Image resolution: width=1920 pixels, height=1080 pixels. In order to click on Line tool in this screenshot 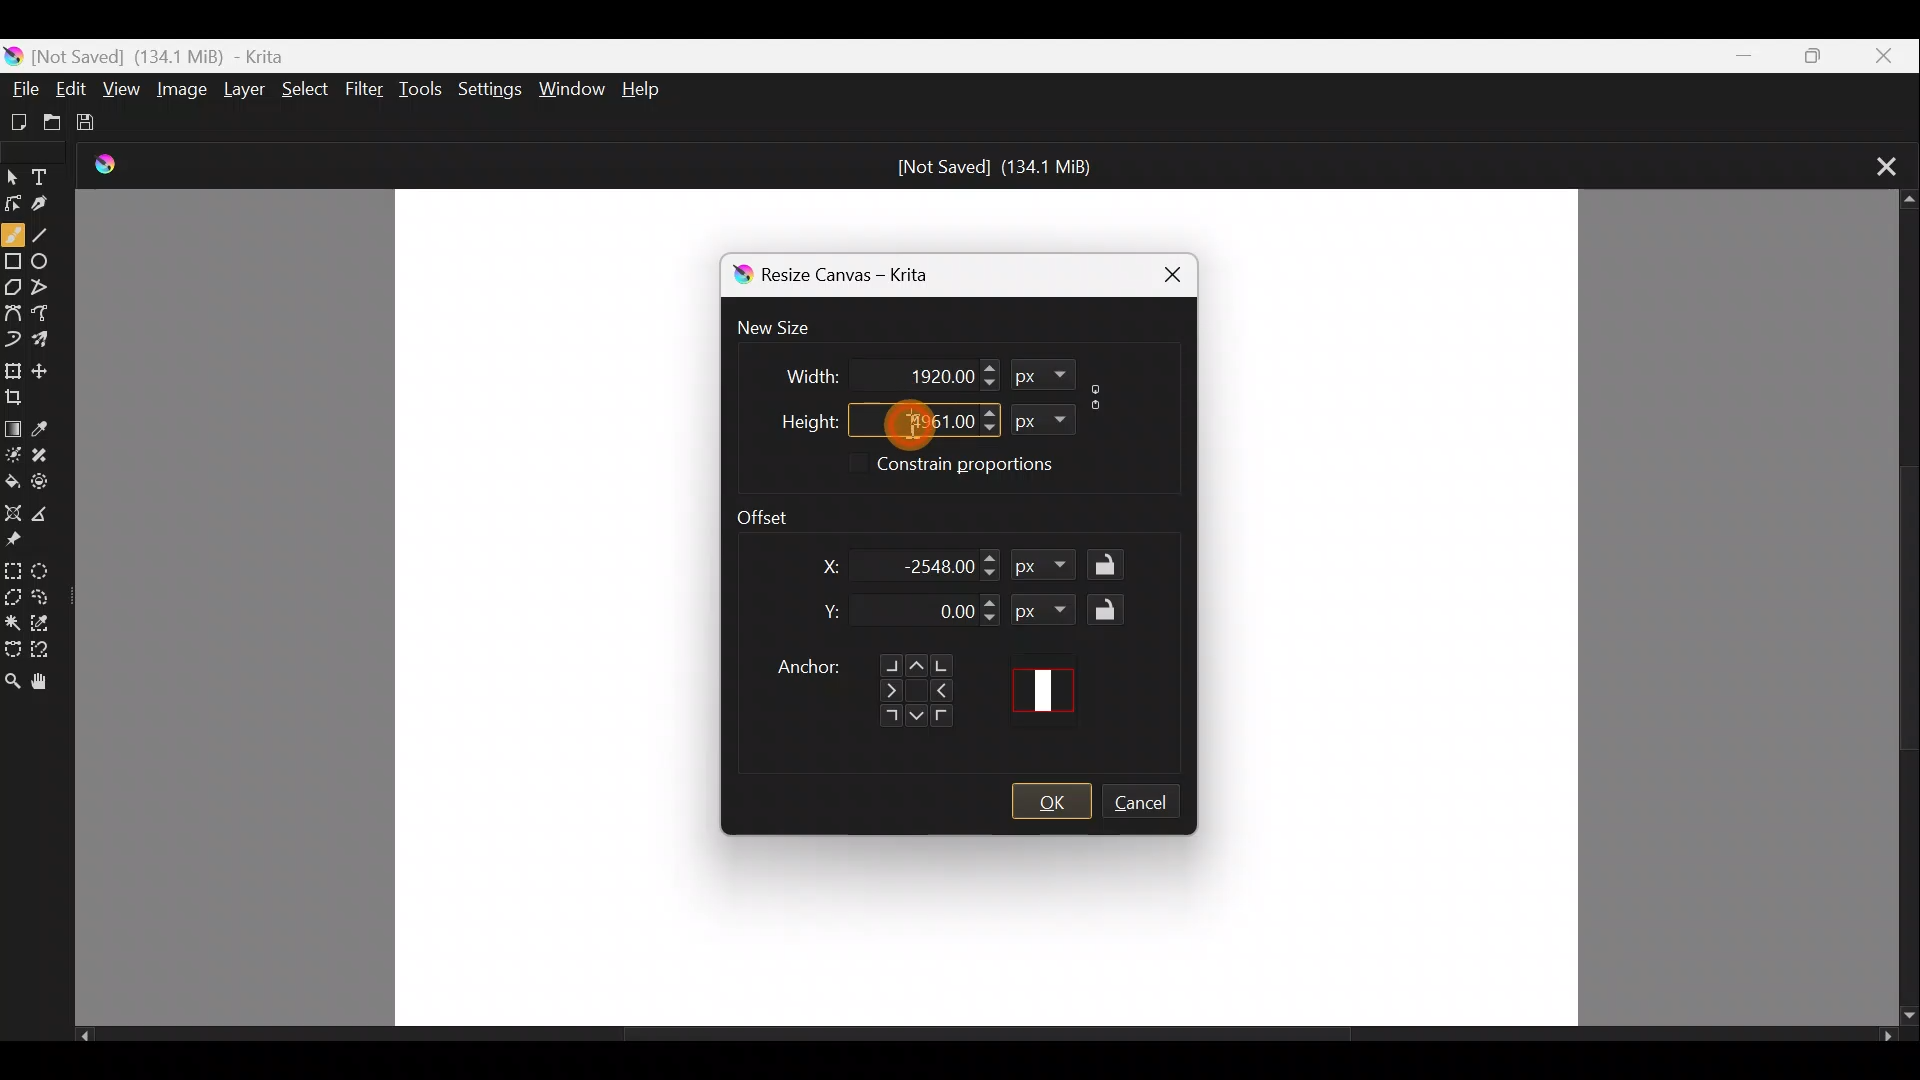, I will do `click(46, 235)`.